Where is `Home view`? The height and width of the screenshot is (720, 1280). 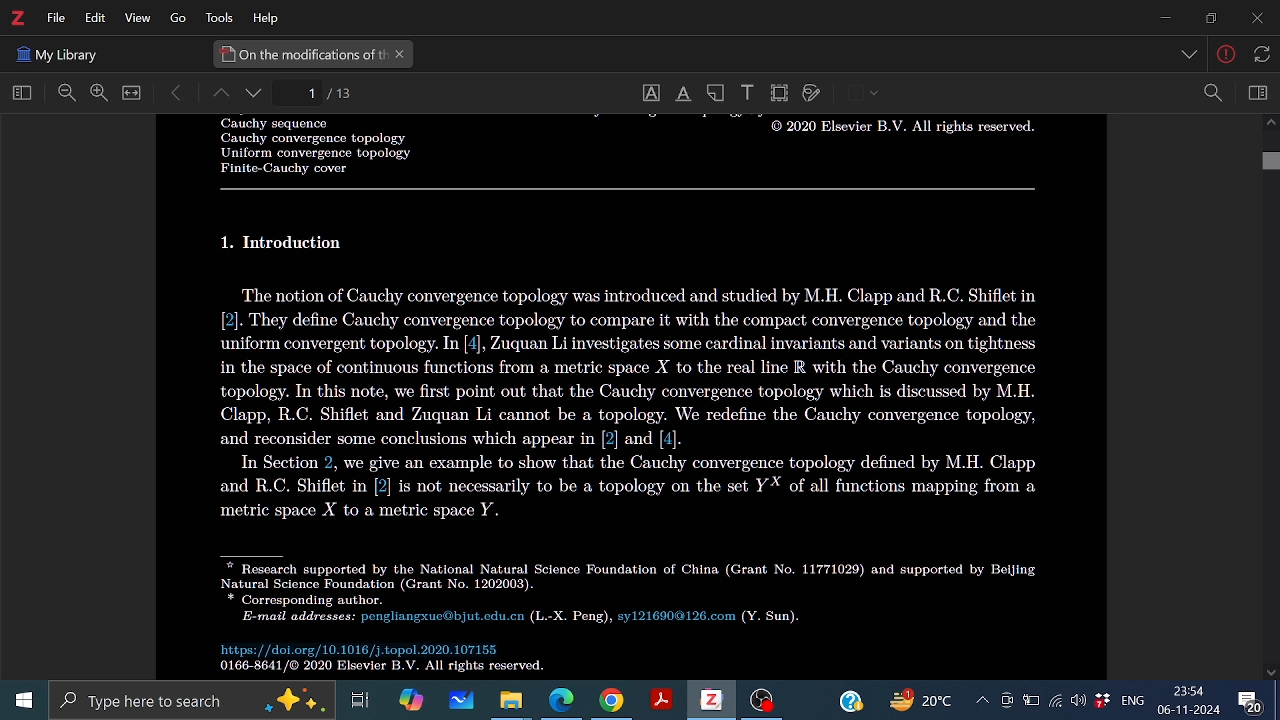 Home view is located at coordinates (18, 94).